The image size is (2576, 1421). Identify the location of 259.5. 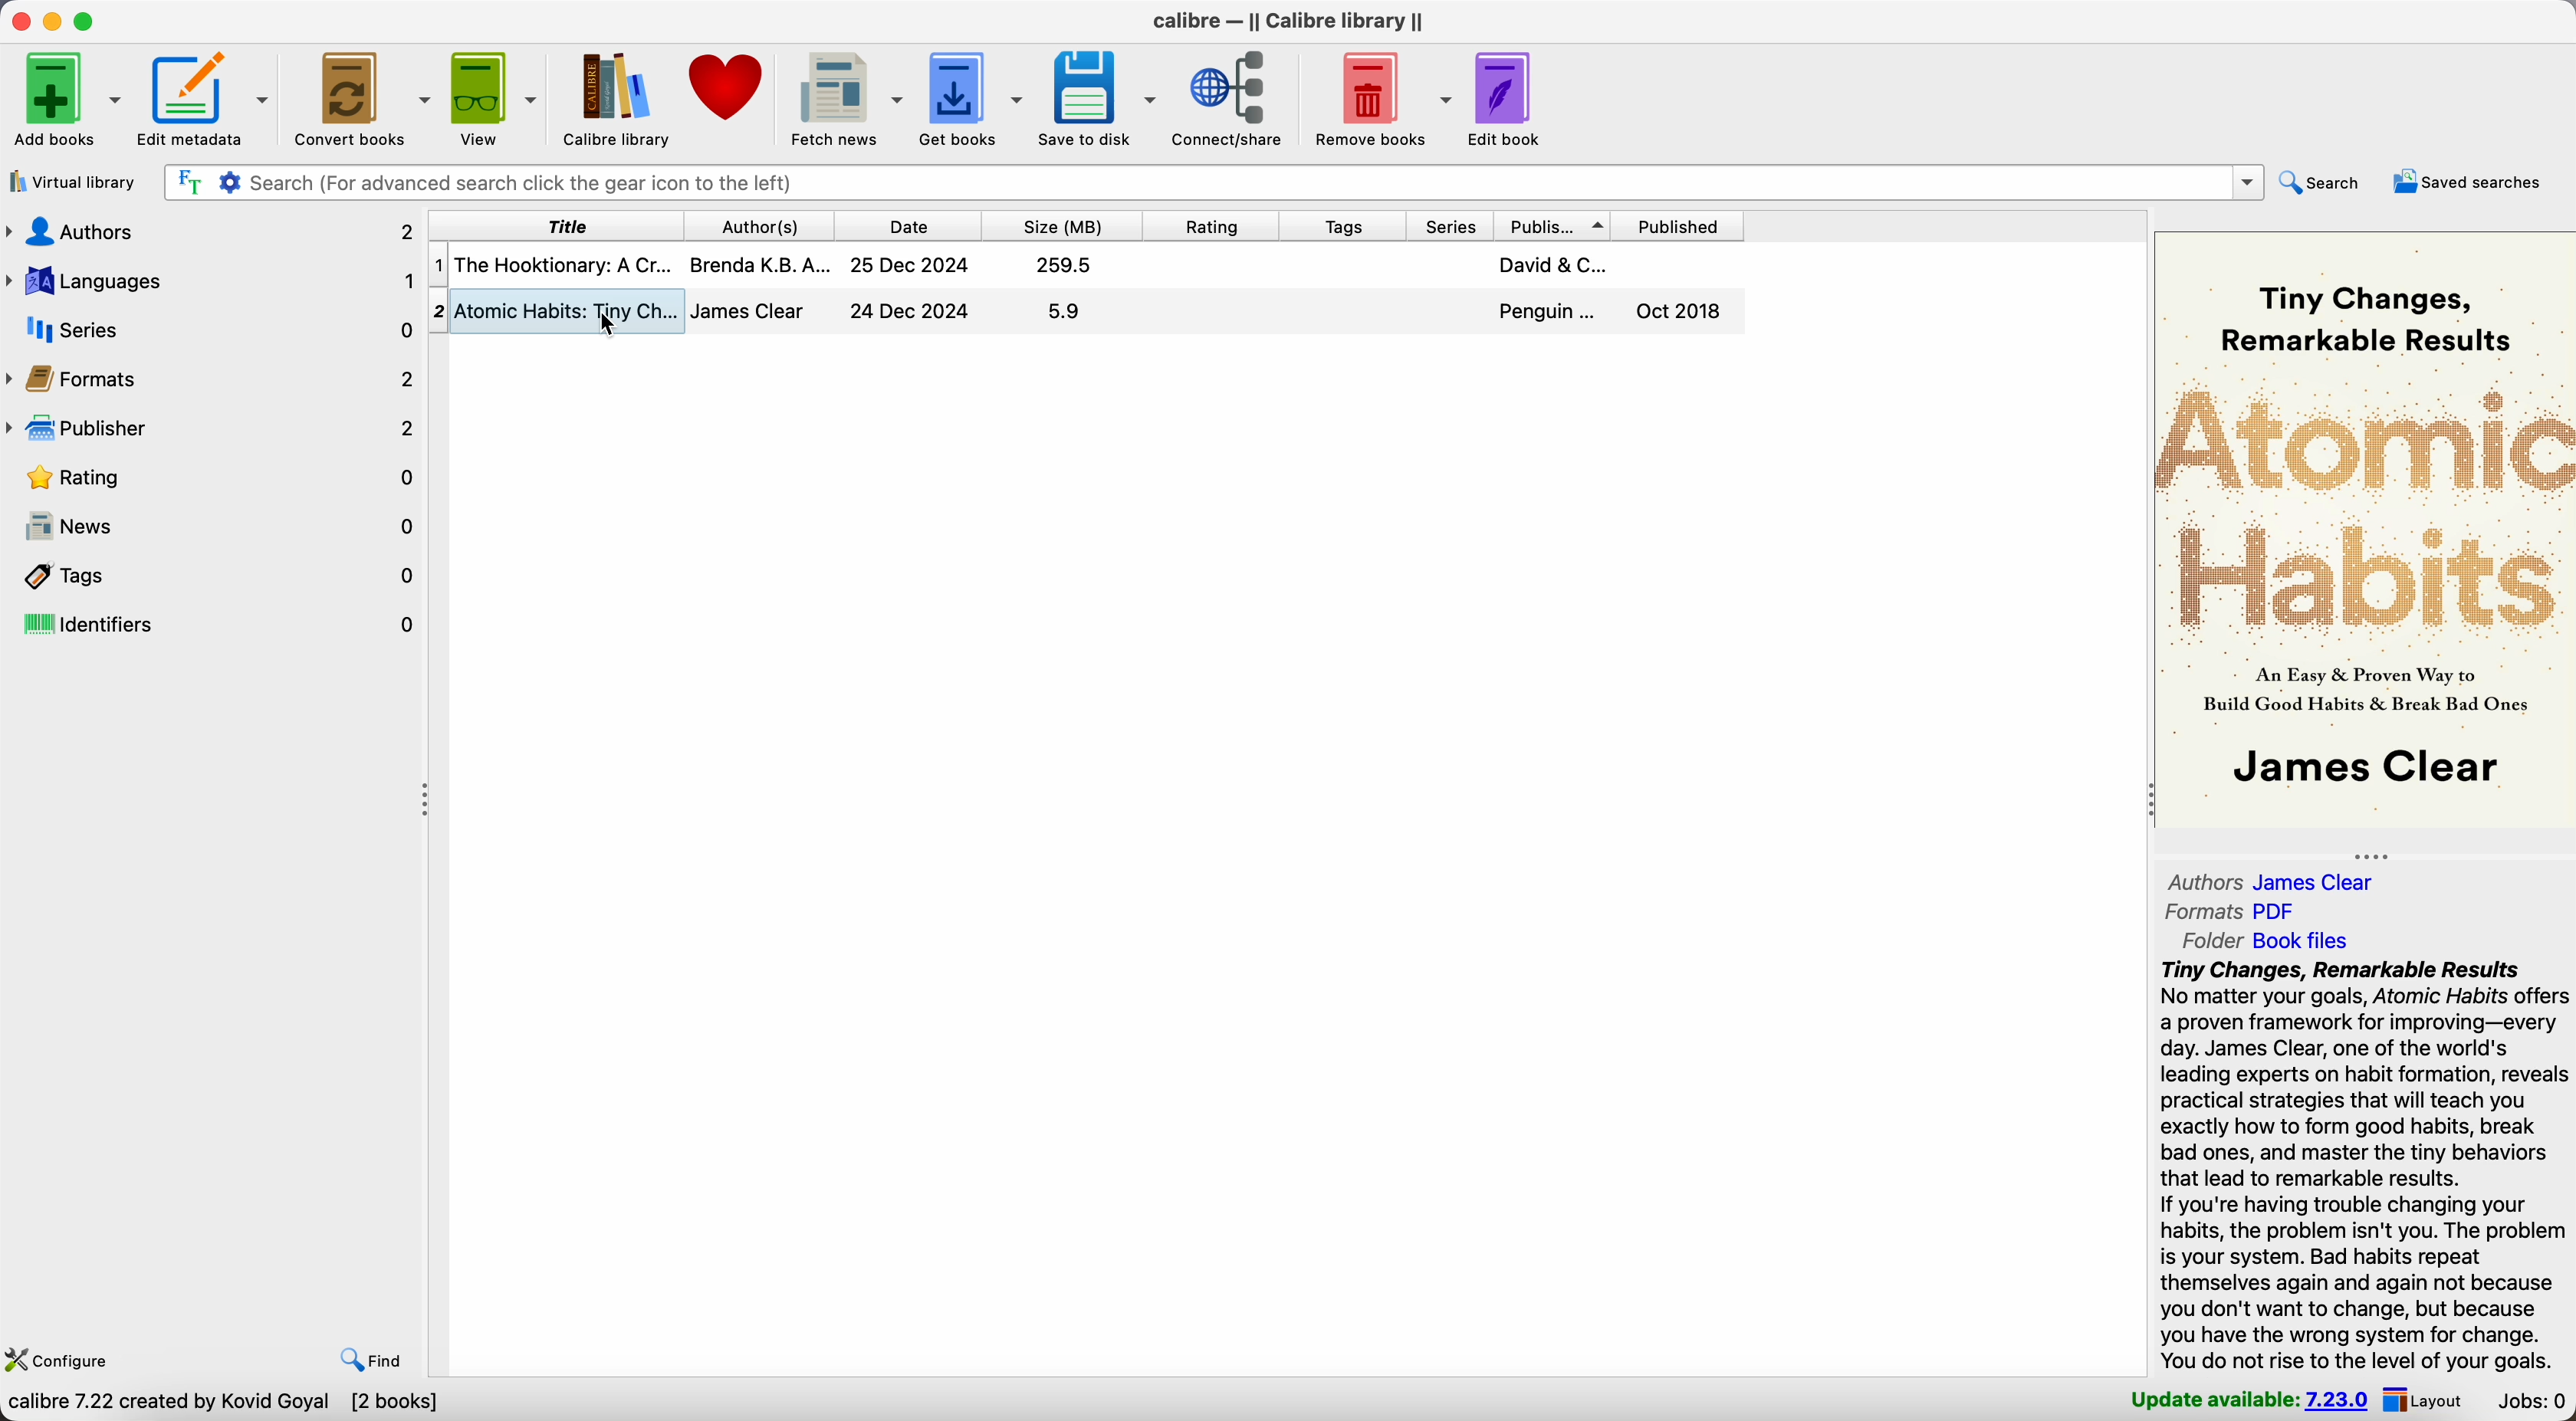
(1065, 264).